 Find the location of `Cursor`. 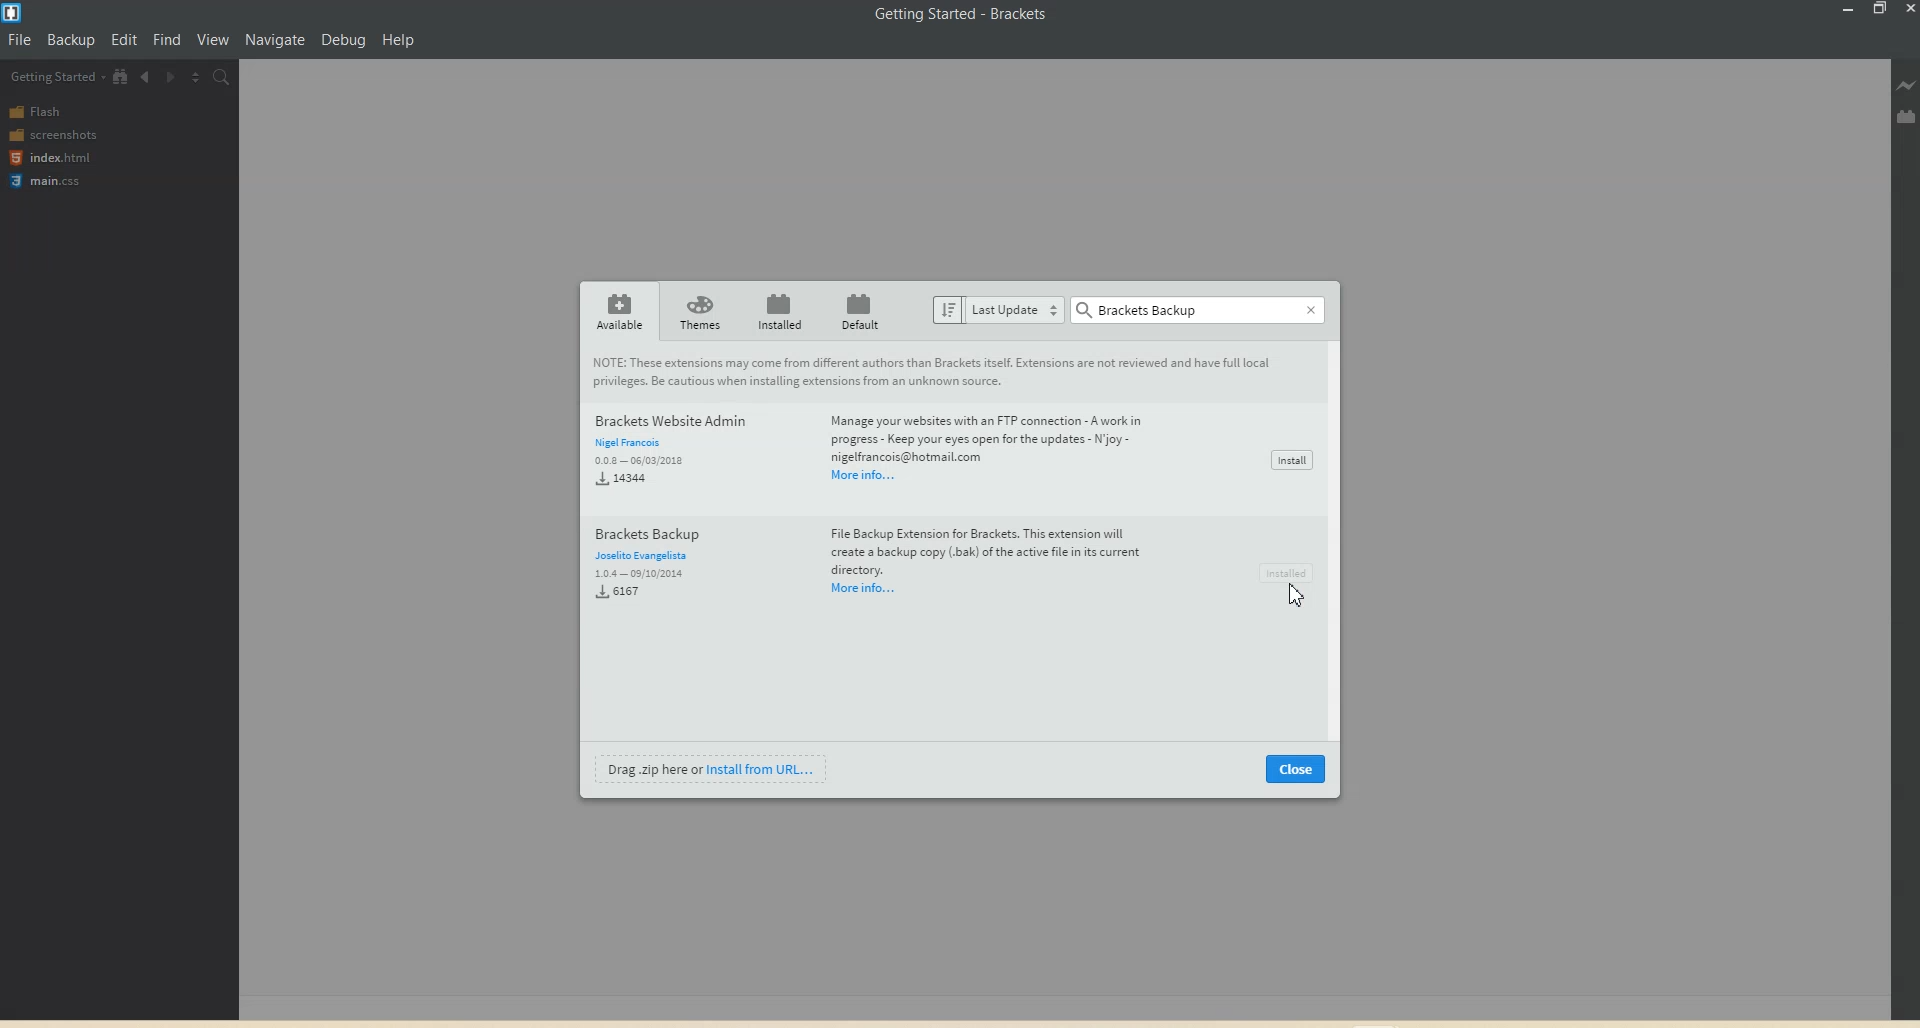

Cursor is located at coordinates (1300, 591).